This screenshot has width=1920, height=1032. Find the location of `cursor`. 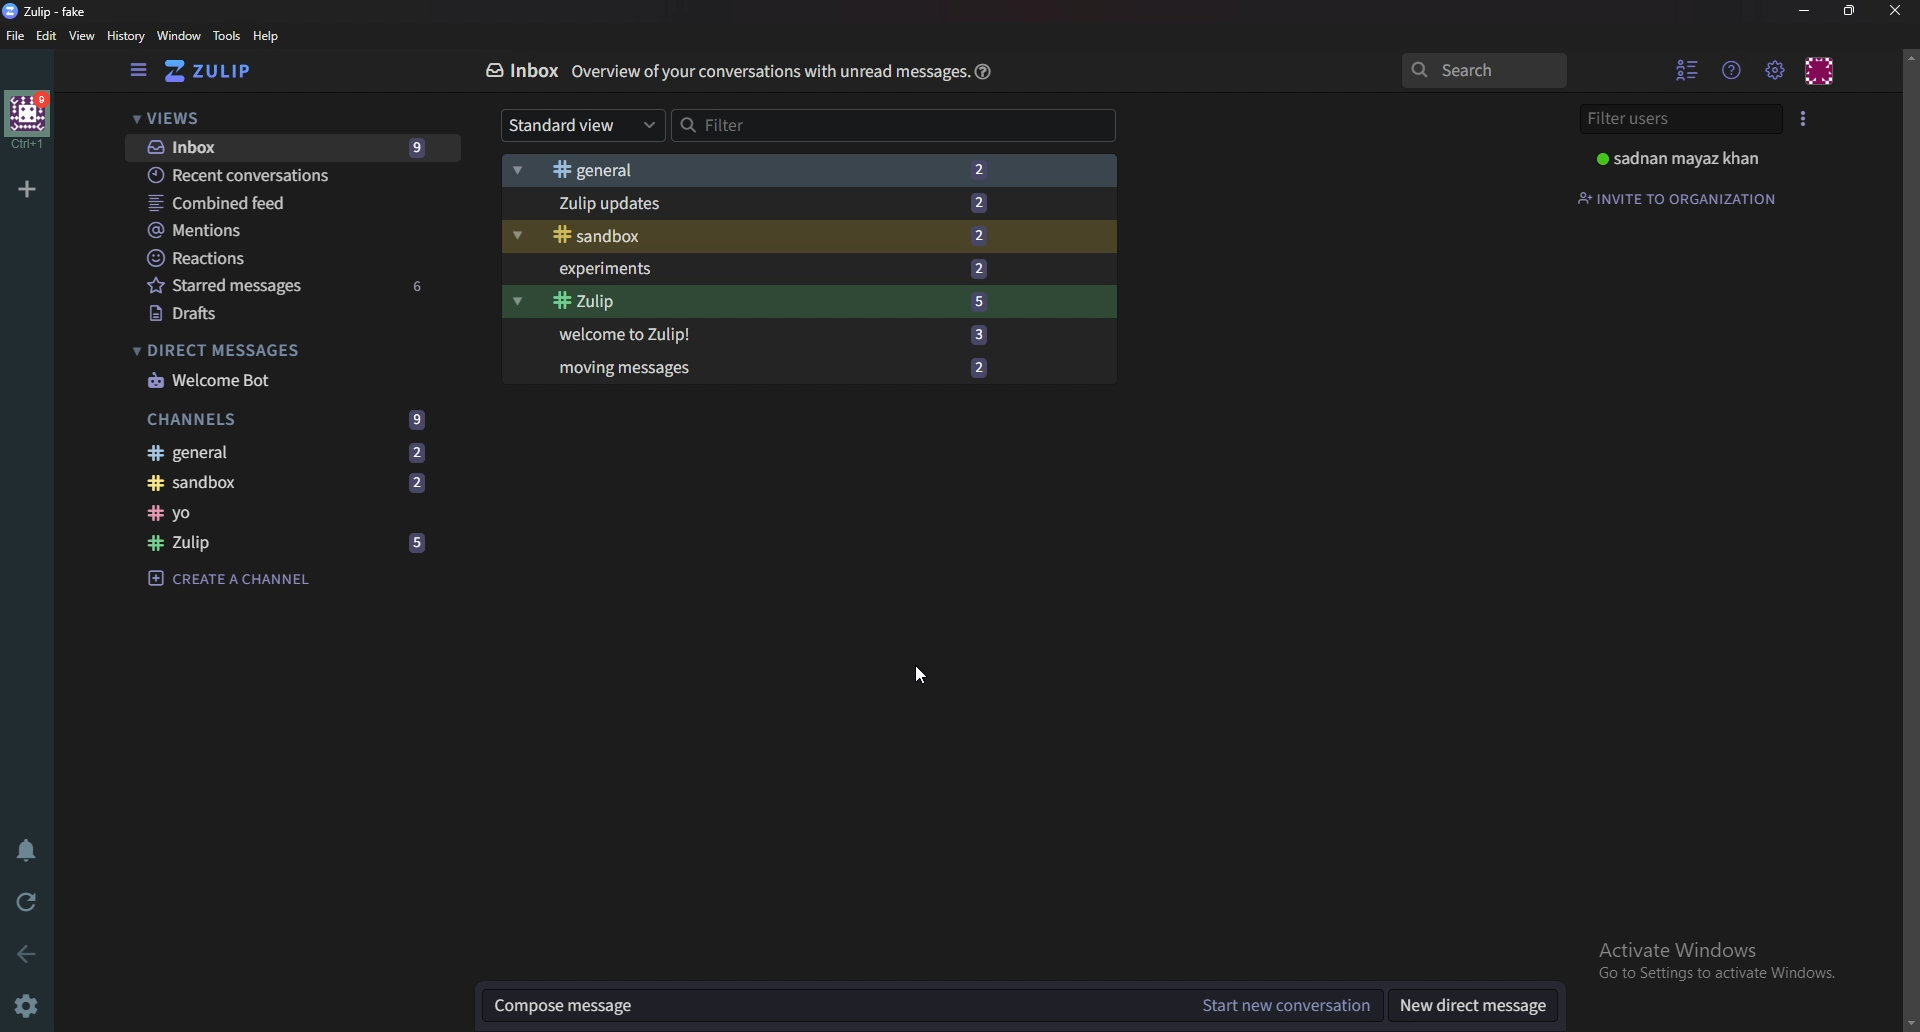

cursor is located at coordinates (919, 675).